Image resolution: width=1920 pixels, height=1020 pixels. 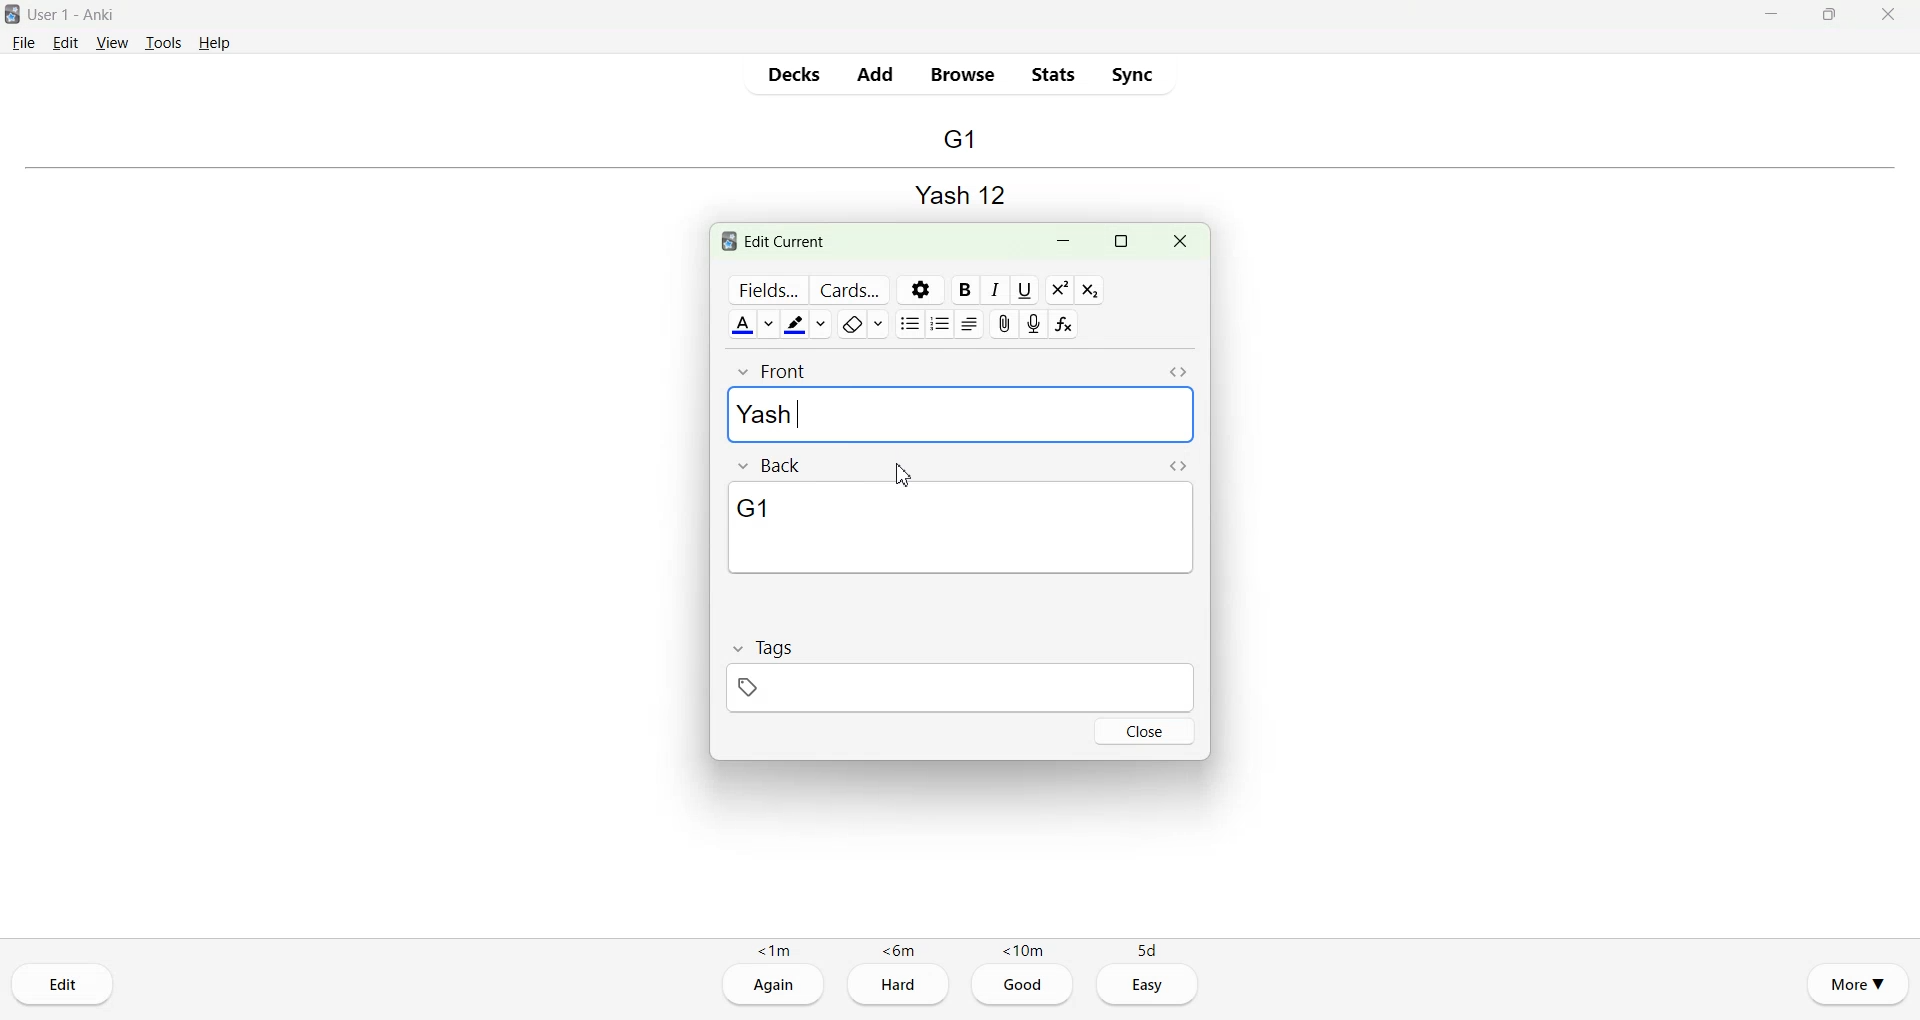 I want to click on Edit, so click(x=64, y=984).